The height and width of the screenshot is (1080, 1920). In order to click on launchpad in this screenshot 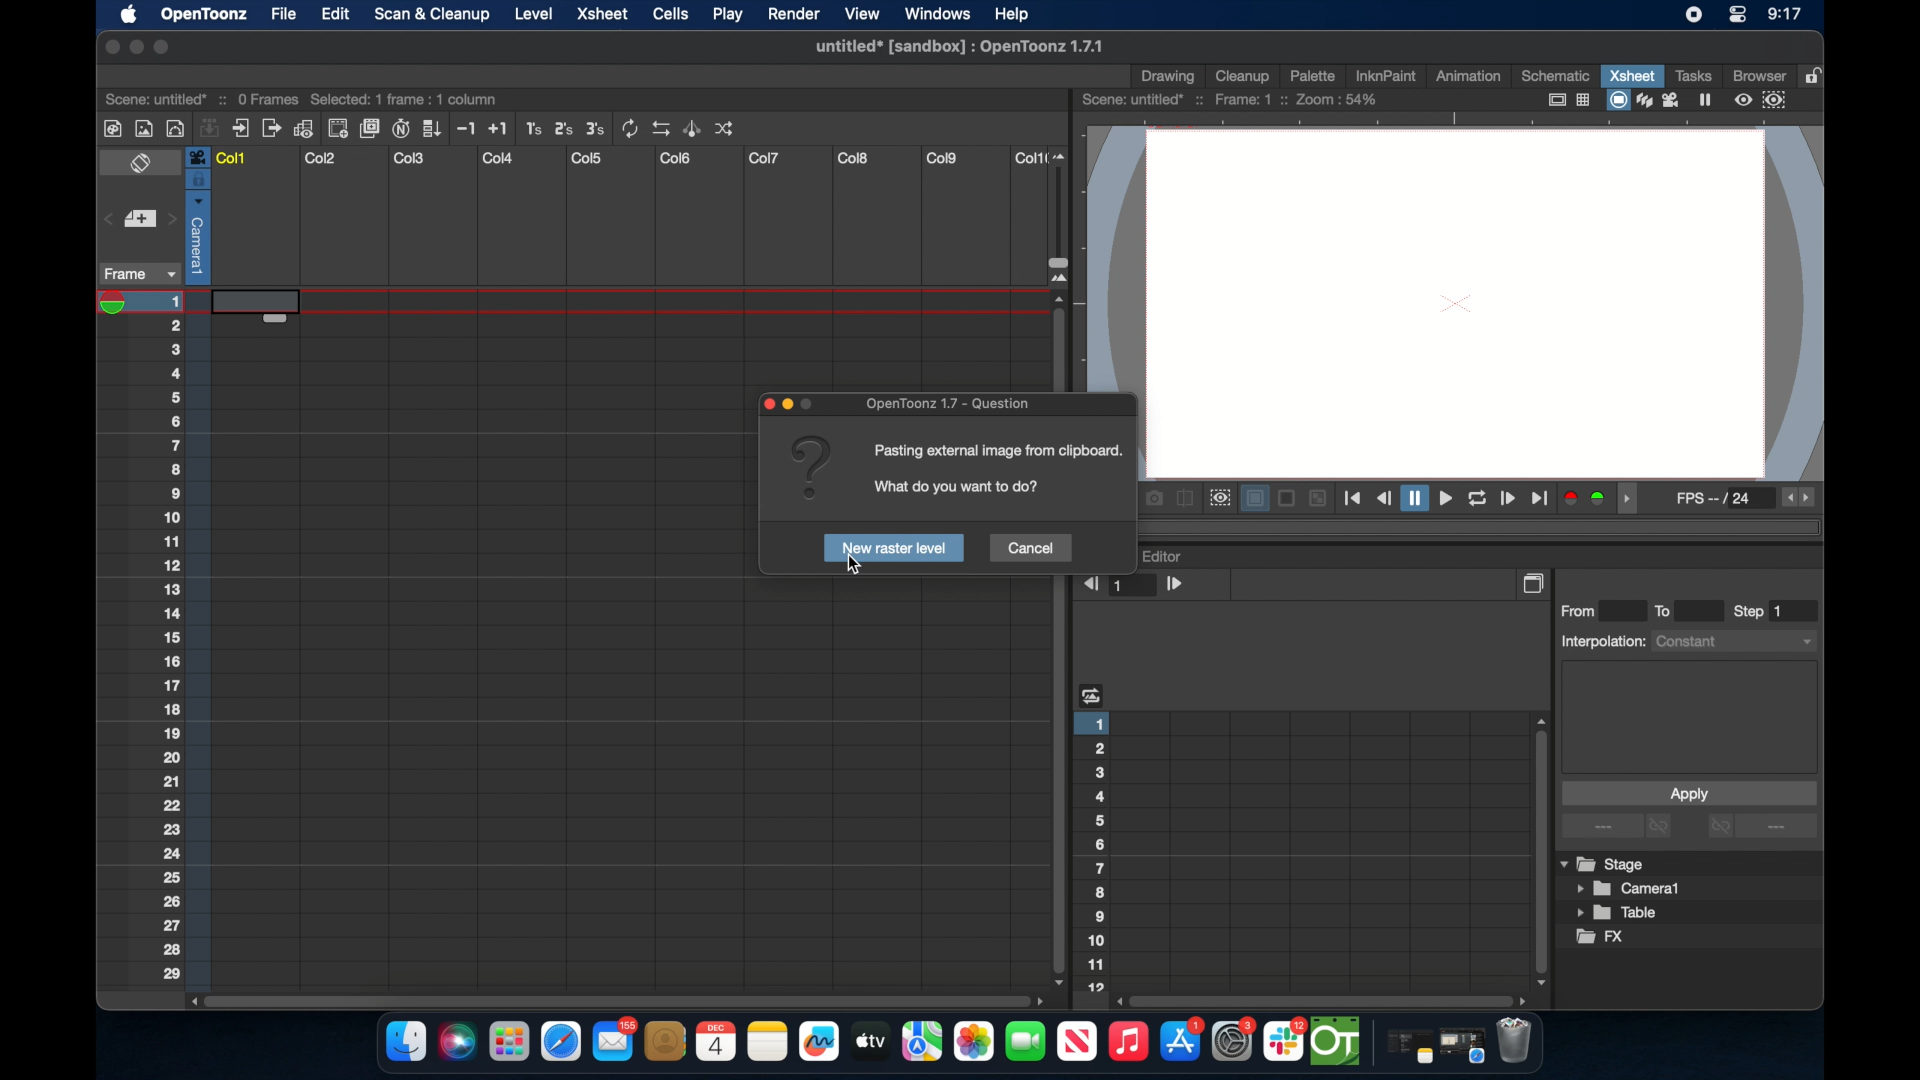, I will do `click(508, 1044)`.